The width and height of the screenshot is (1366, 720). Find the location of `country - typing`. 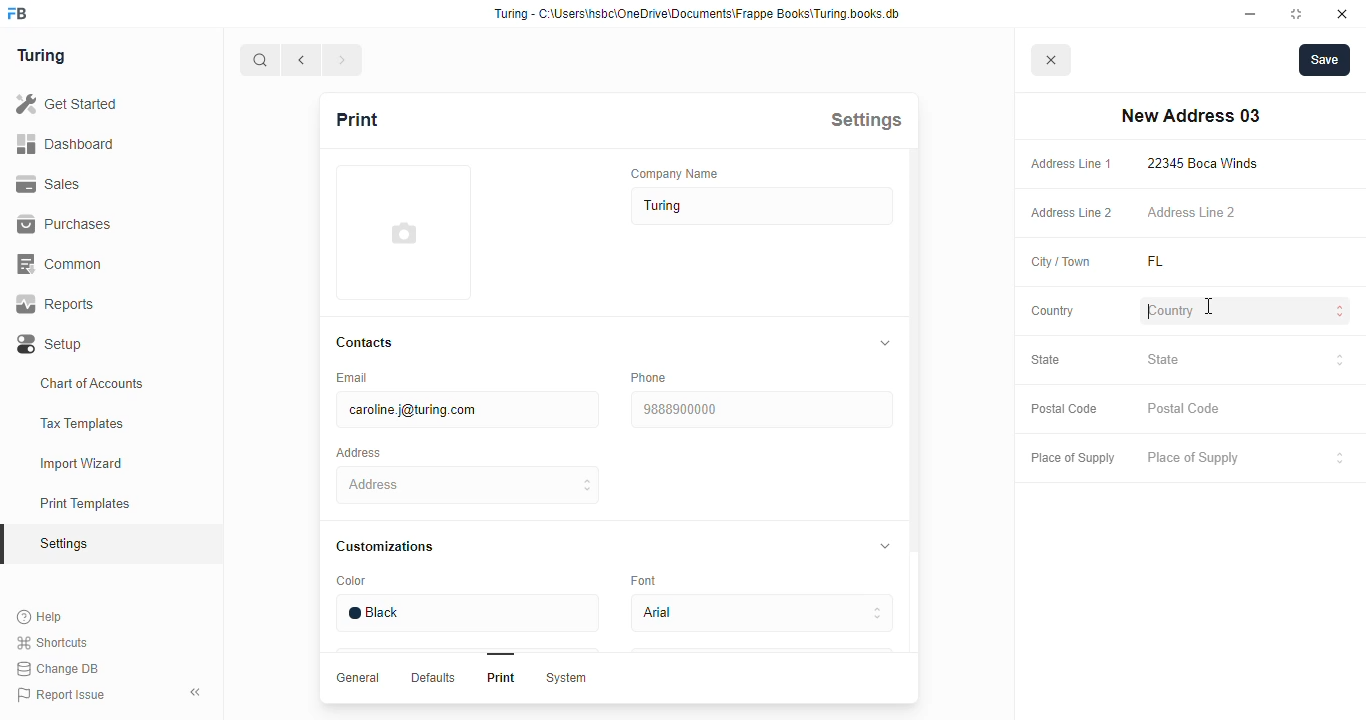

country - typing is located at coordinates (1248, 313).